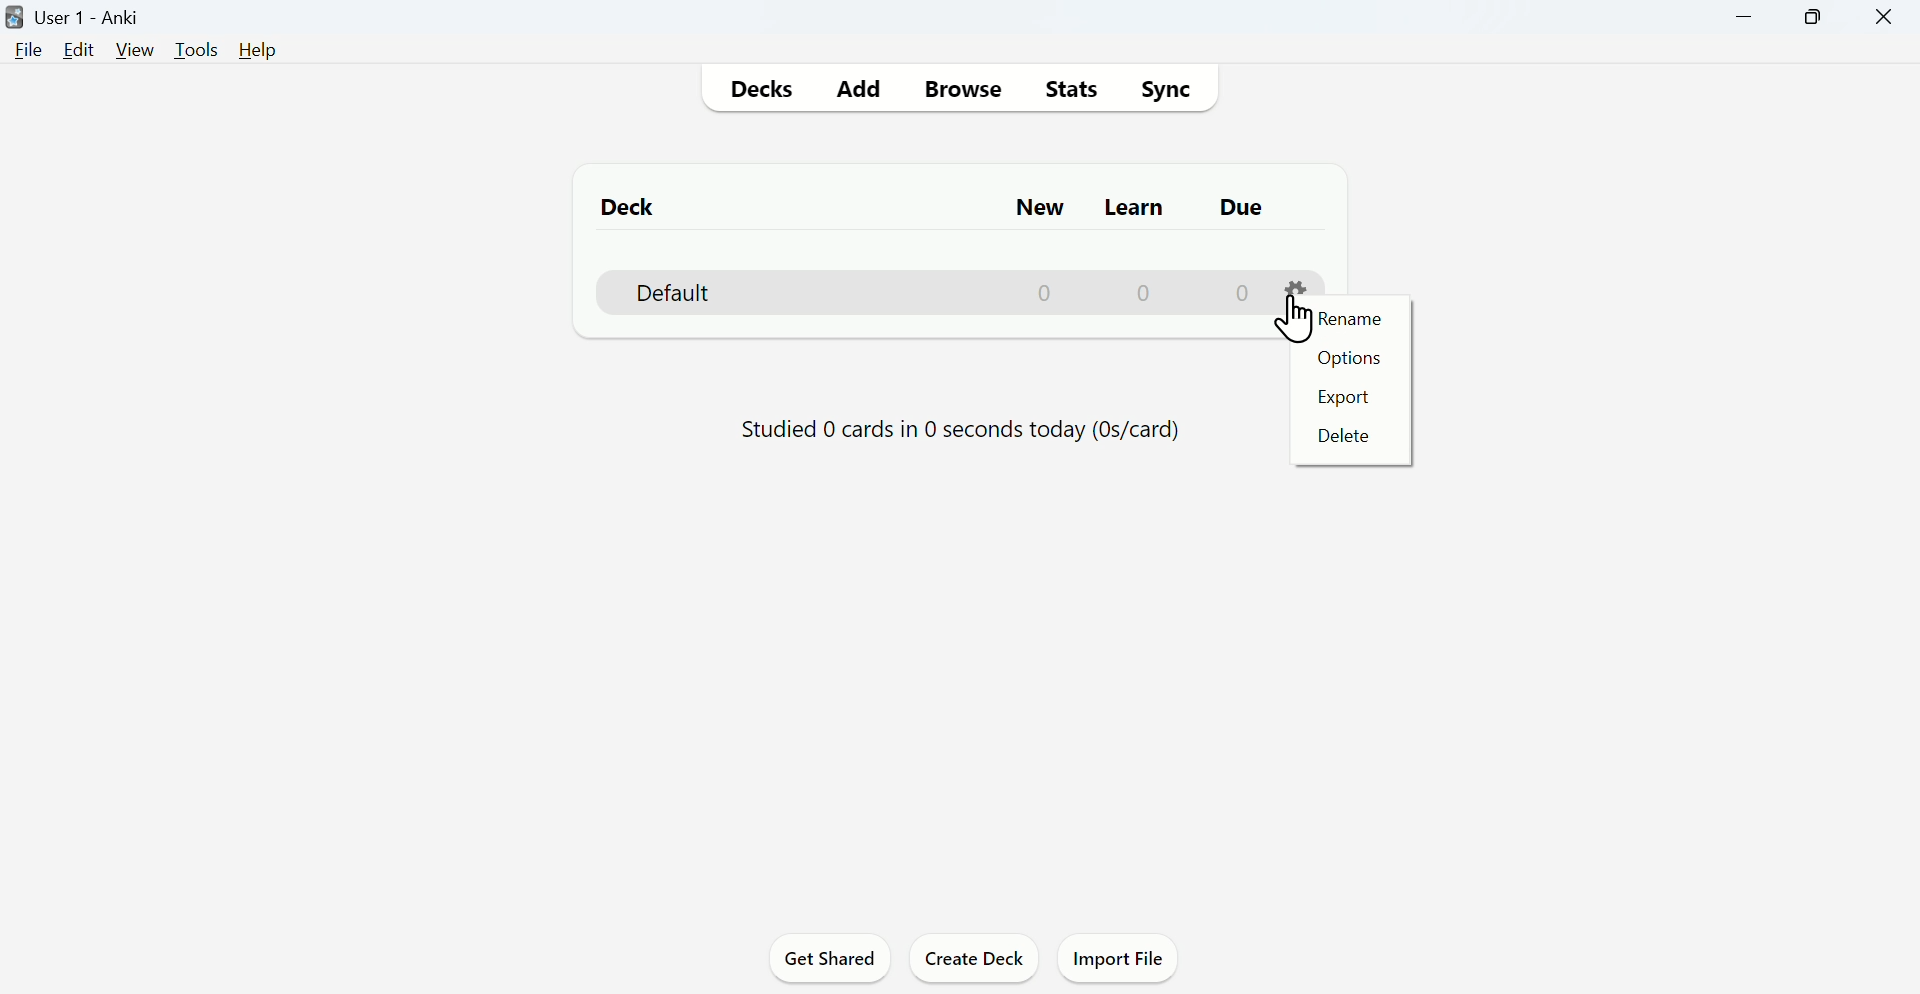 This screenshot has width=1920, height=994. Describe the element at coordinates (1137, 207) in the screenshot. I see `Learn` at that location.